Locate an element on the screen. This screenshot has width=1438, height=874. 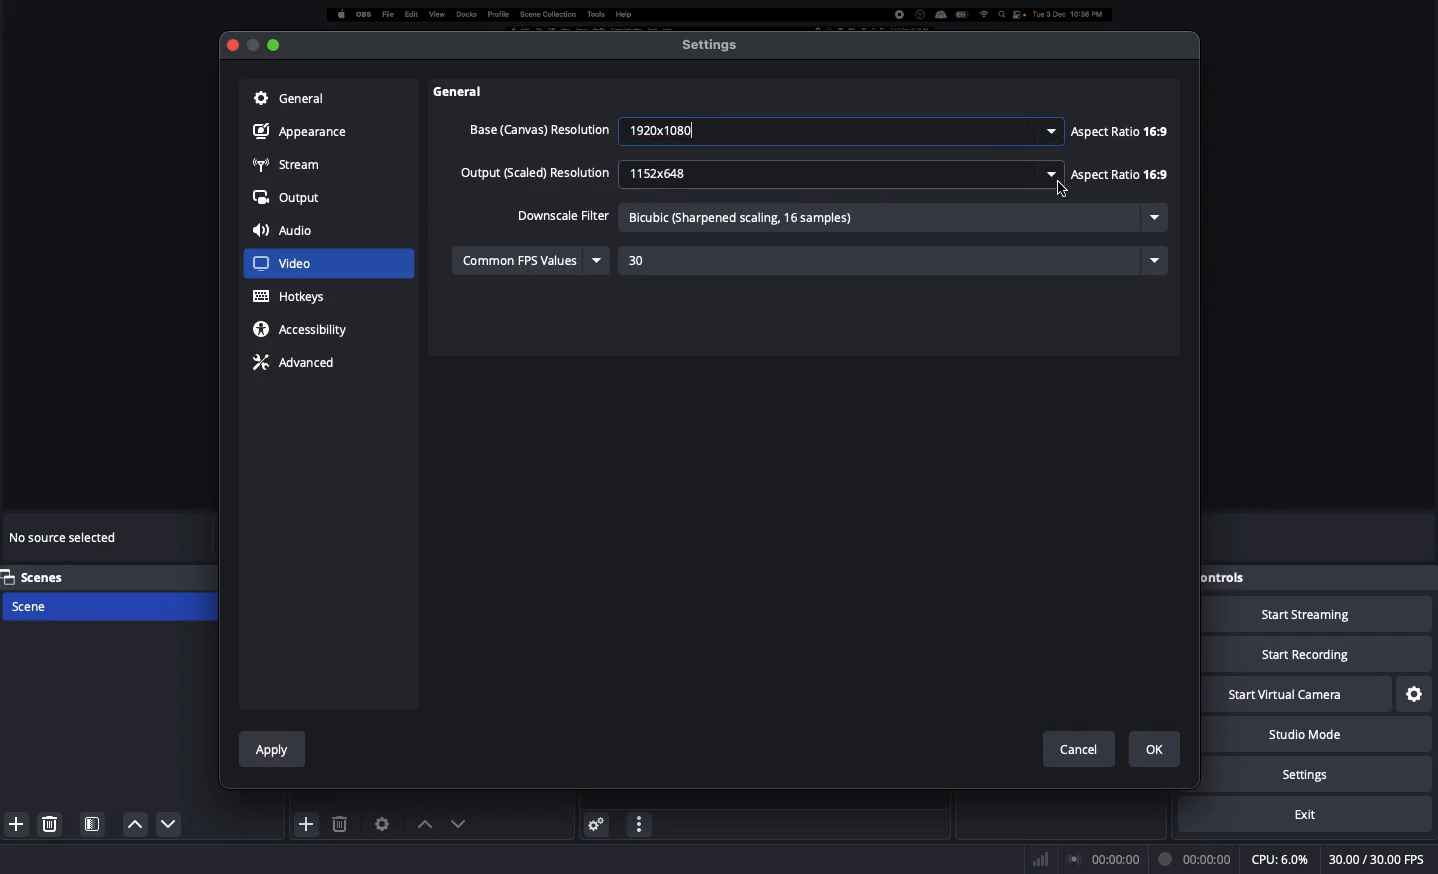
Dimensions is located at coordinates (838, 173).